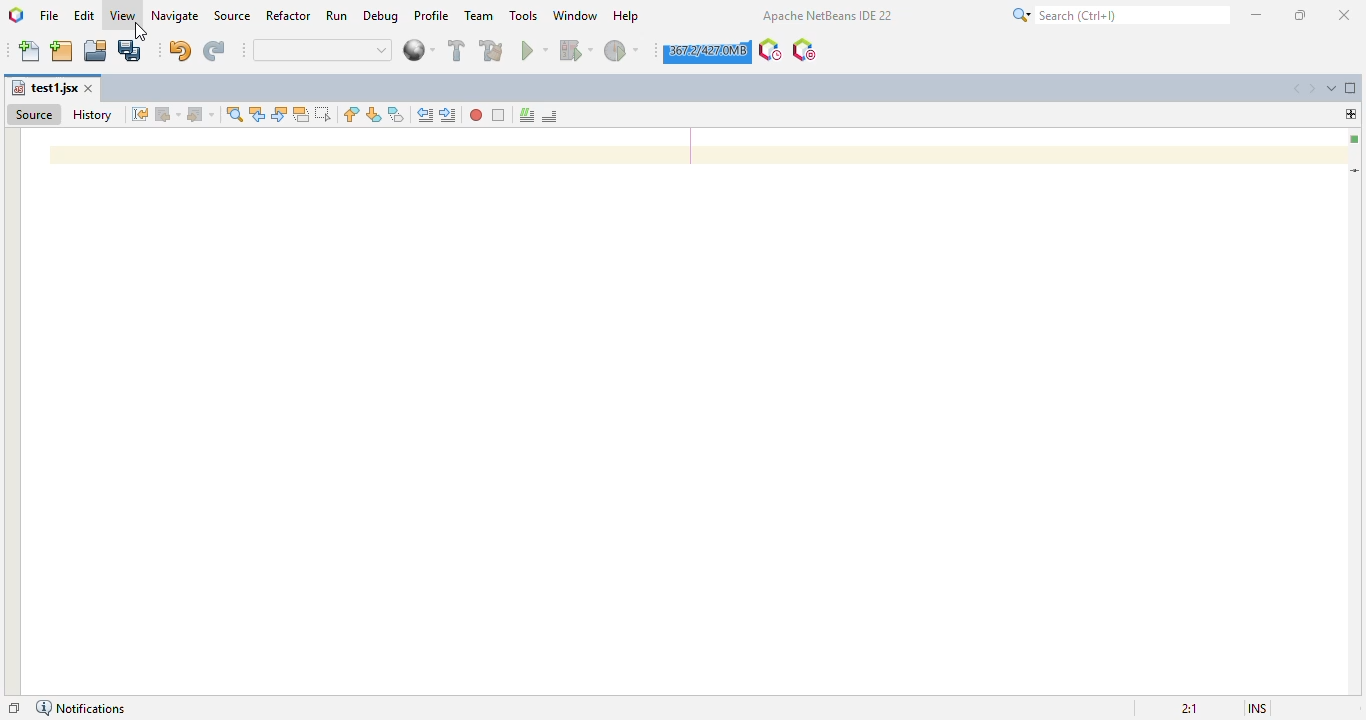  What do you see at coordinates (50, 15) in the screenshot?
I see `file` at bounding box center [50, 15].